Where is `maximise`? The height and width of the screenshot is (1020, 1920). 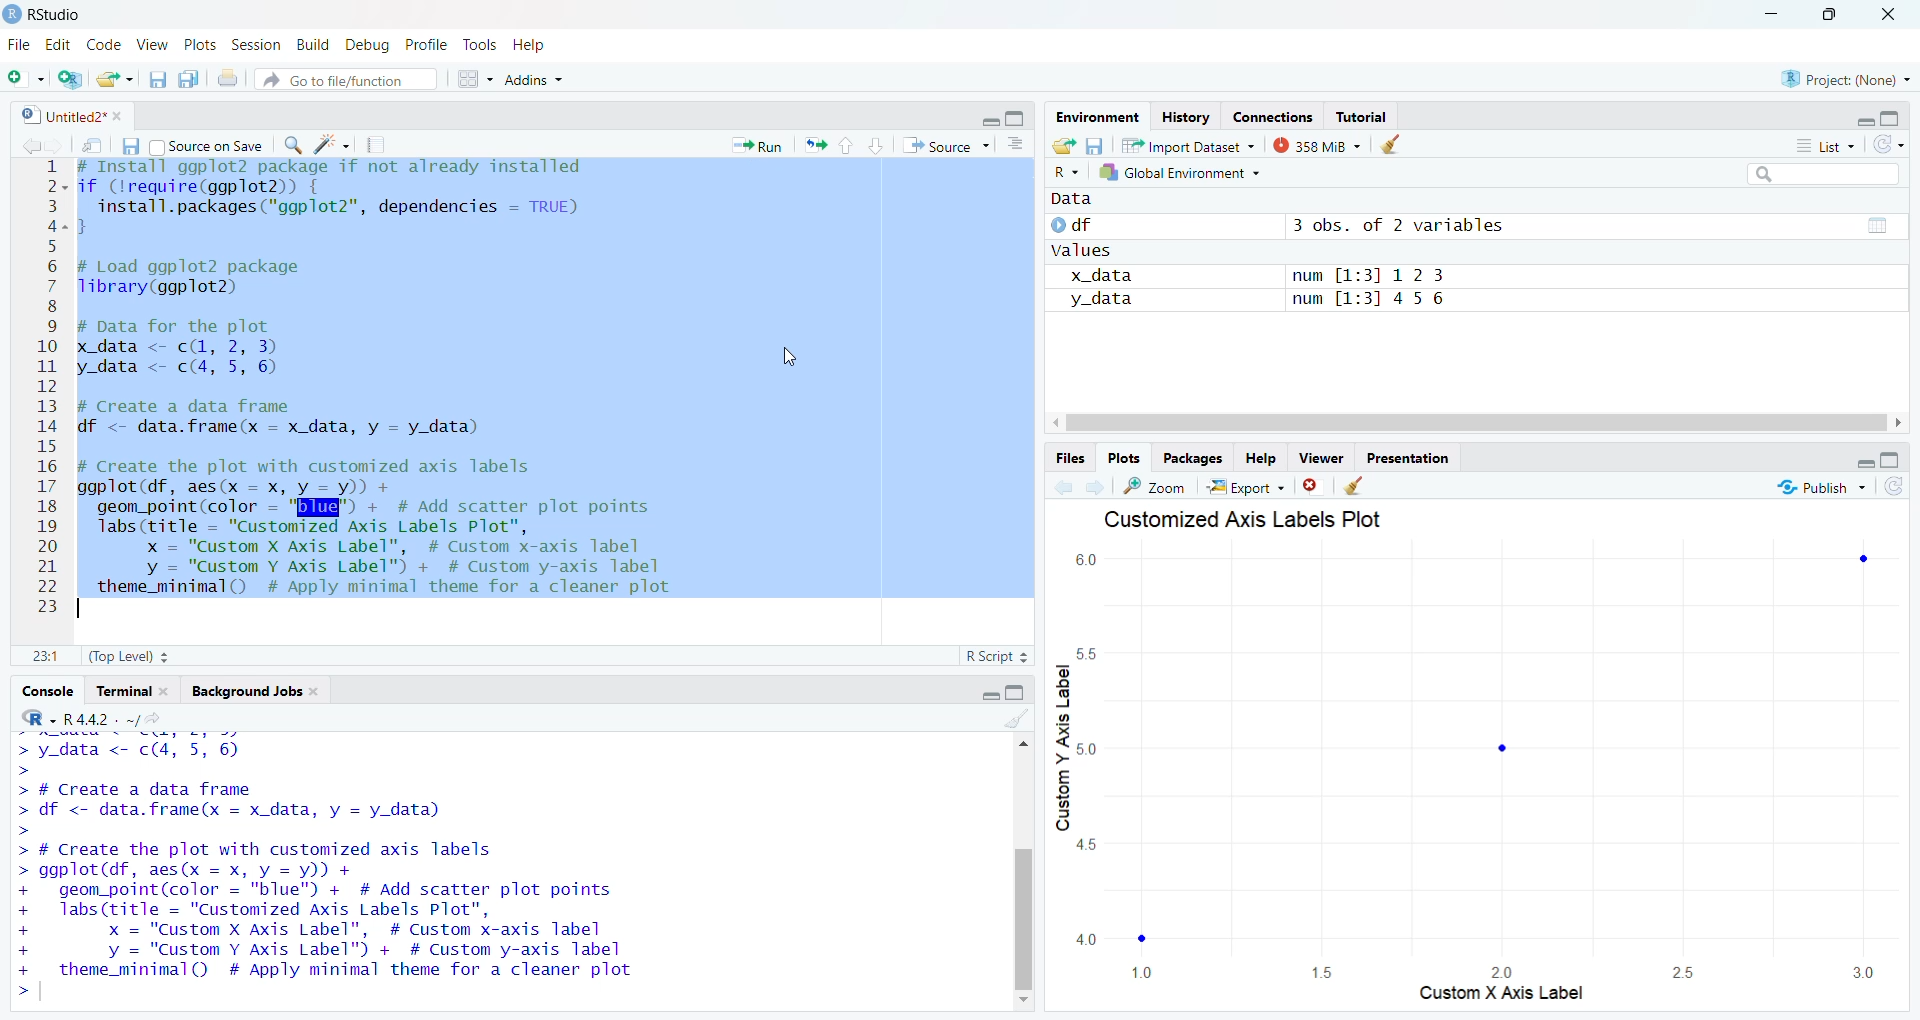 maximise is located at coordinates (1894, 459).